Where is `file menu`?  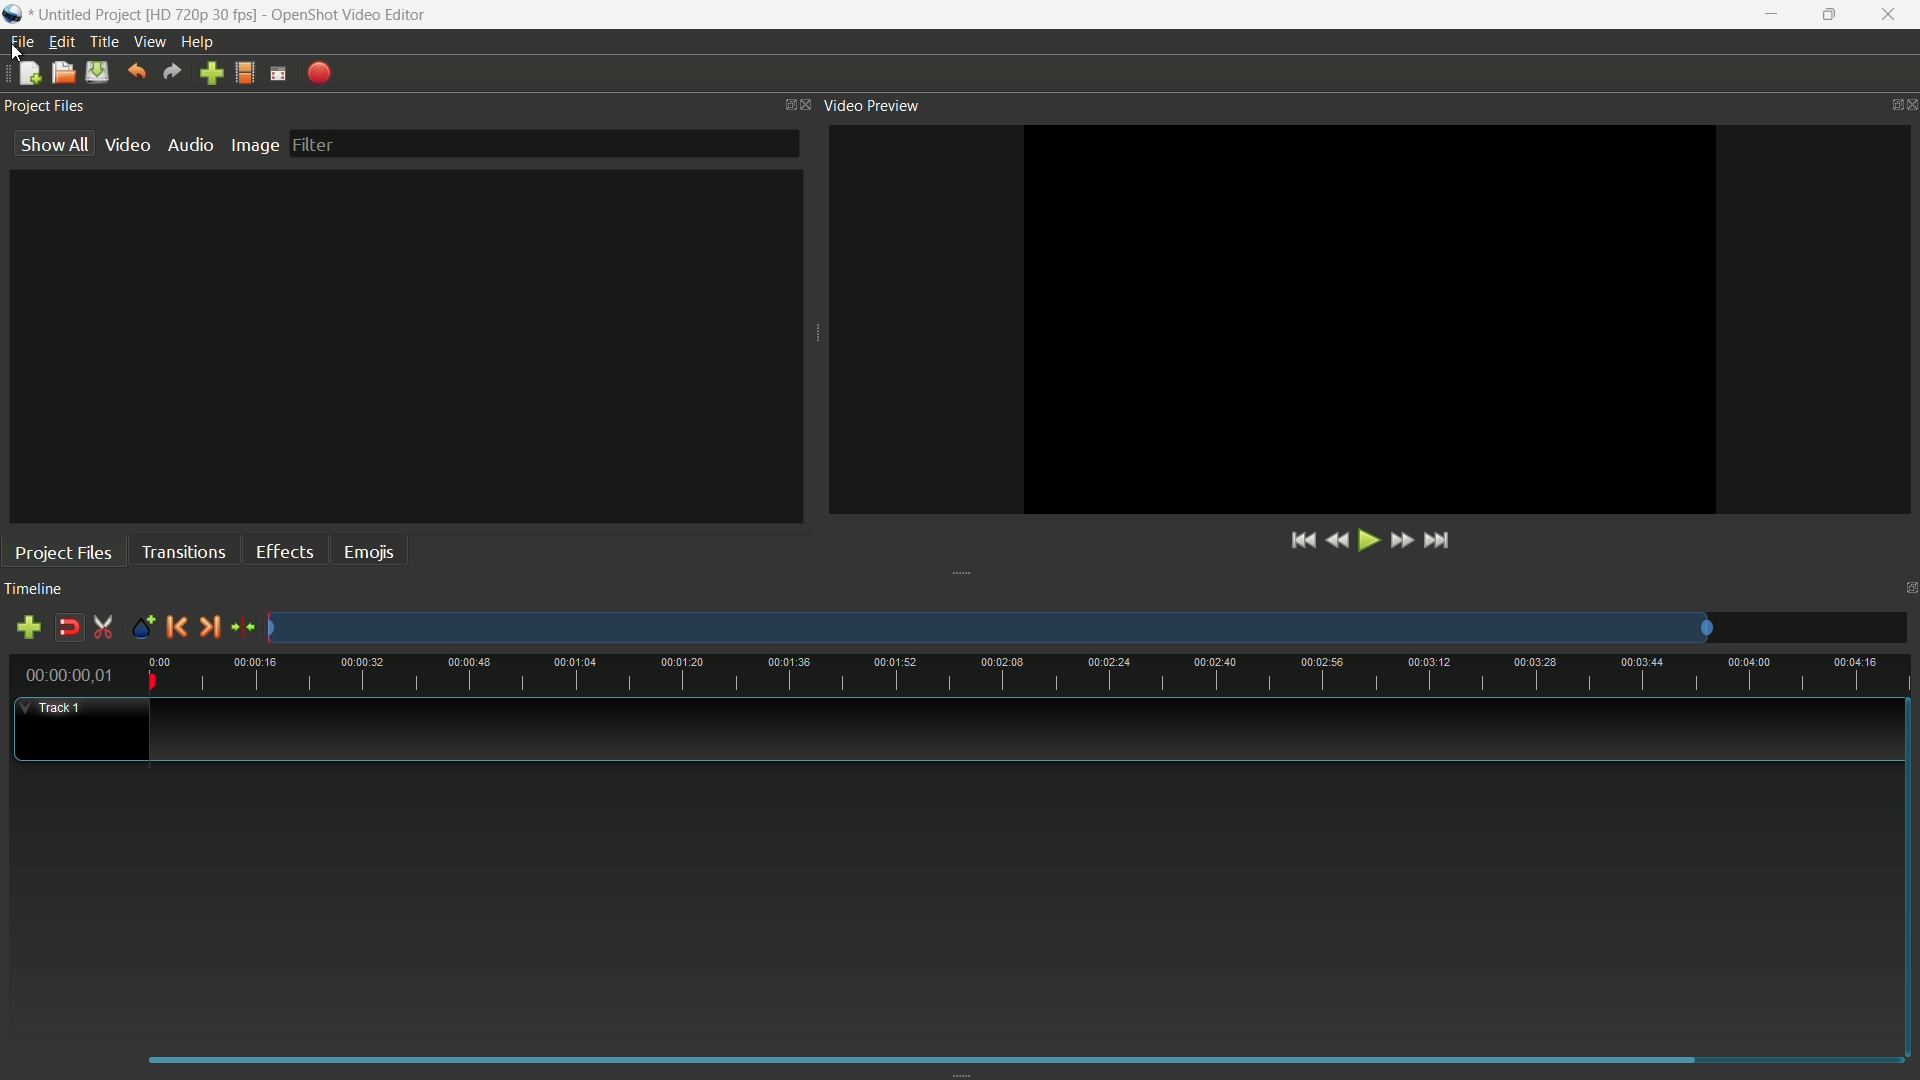
file menu is located at coordinates (22, 41).